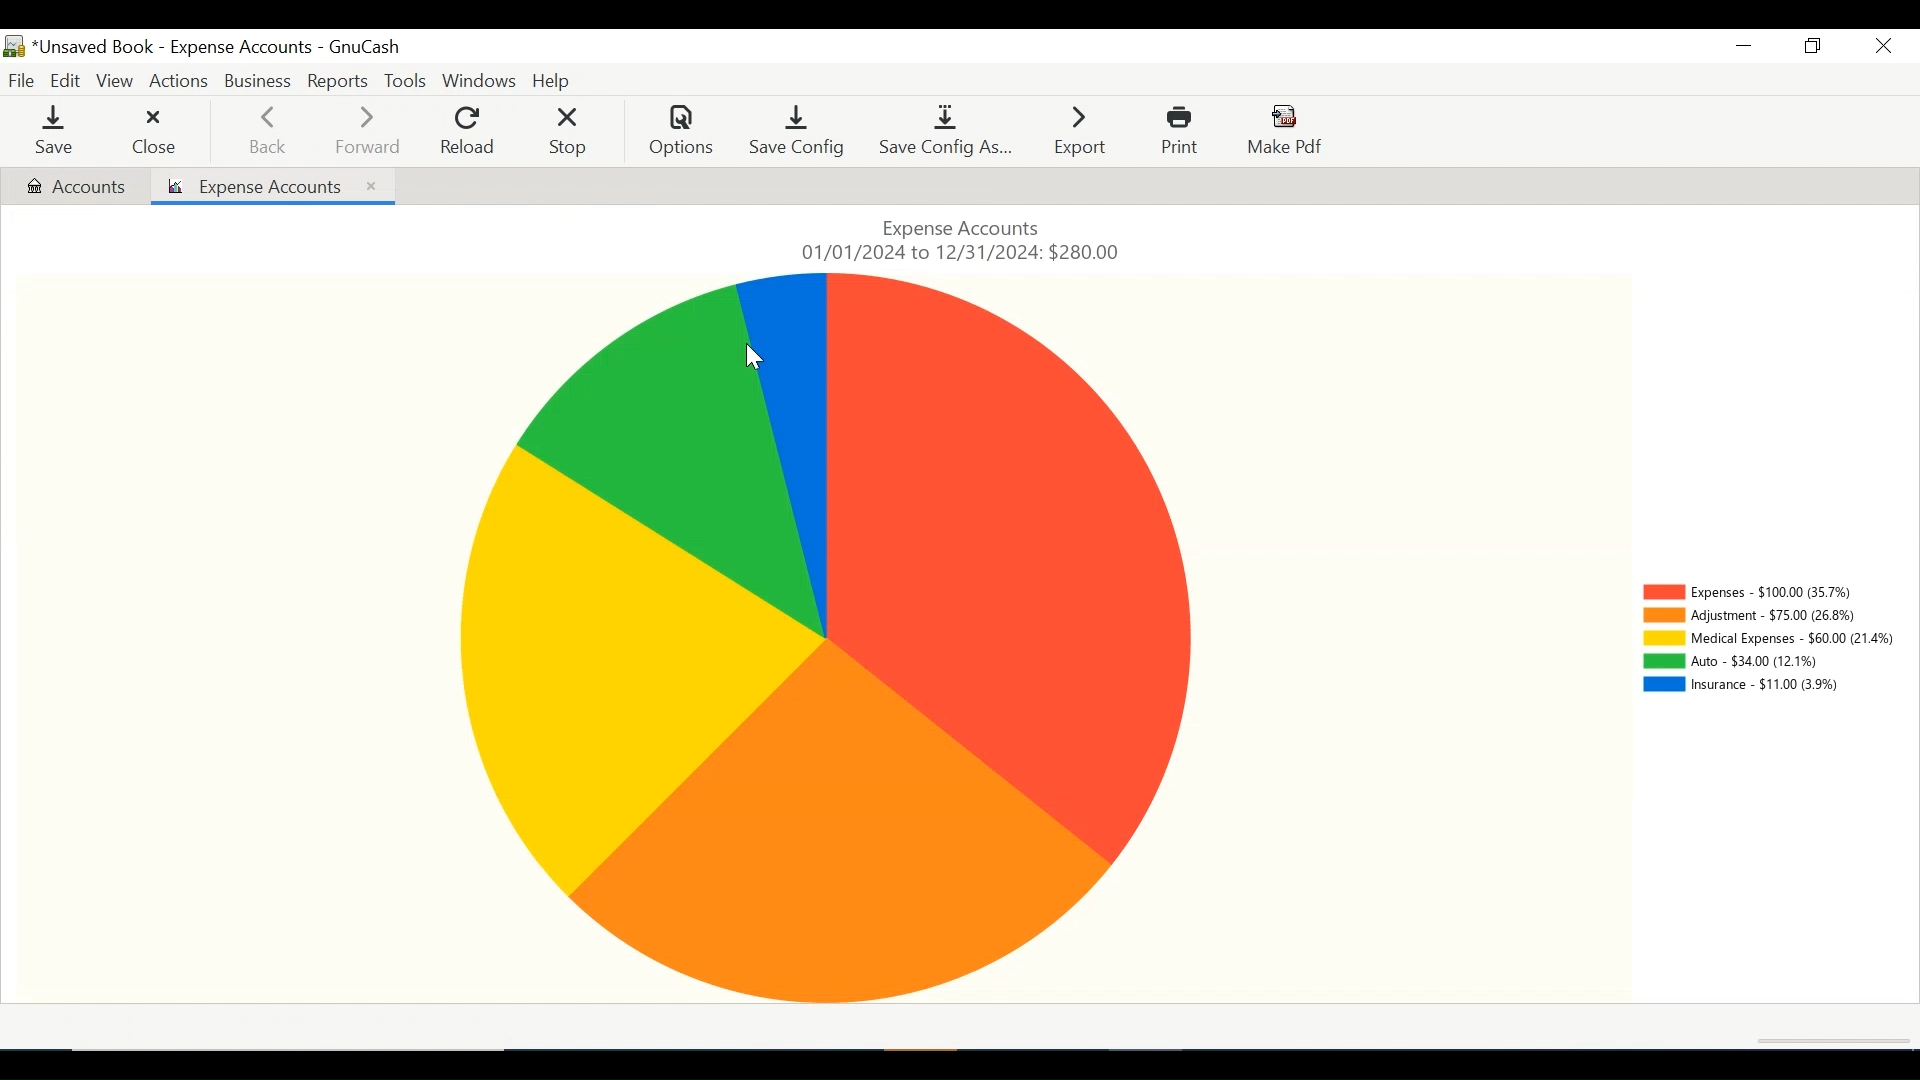  What do you see at coordinates (1291, 133) in the screenshot?
I see `Make Pdf` at bounding box center [1291, 133].